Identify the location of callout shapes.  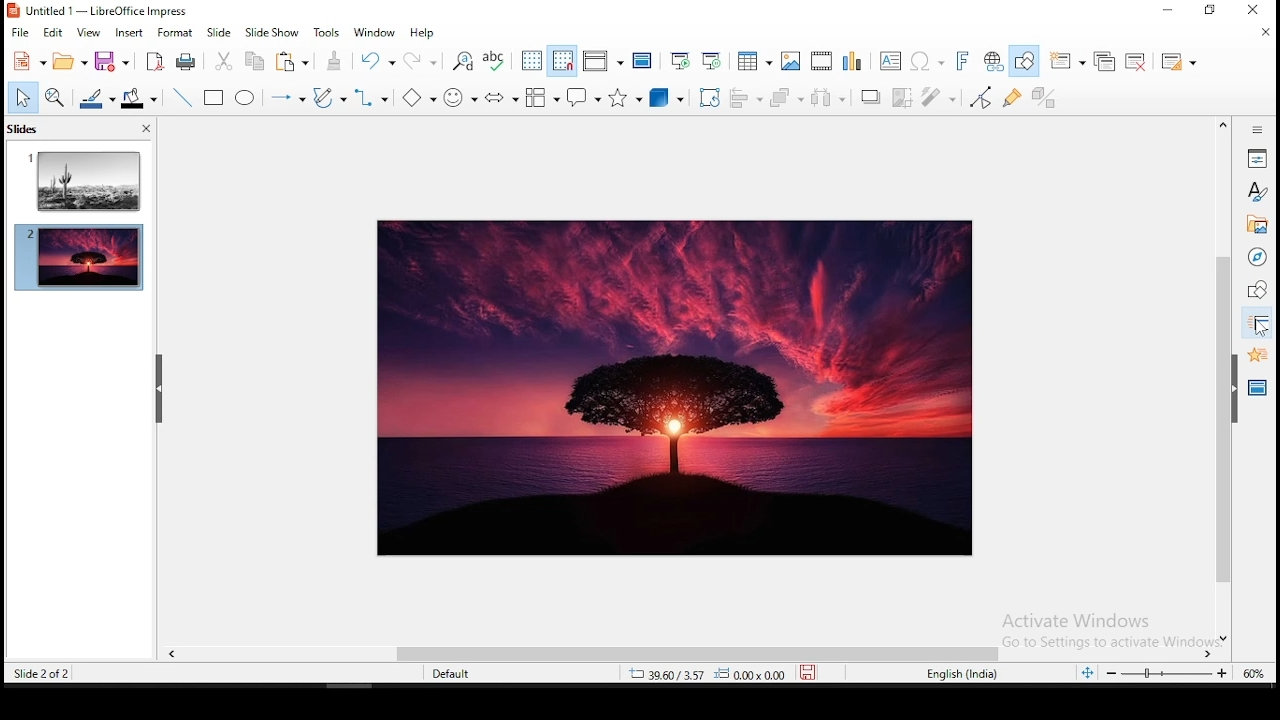
(583, 97).